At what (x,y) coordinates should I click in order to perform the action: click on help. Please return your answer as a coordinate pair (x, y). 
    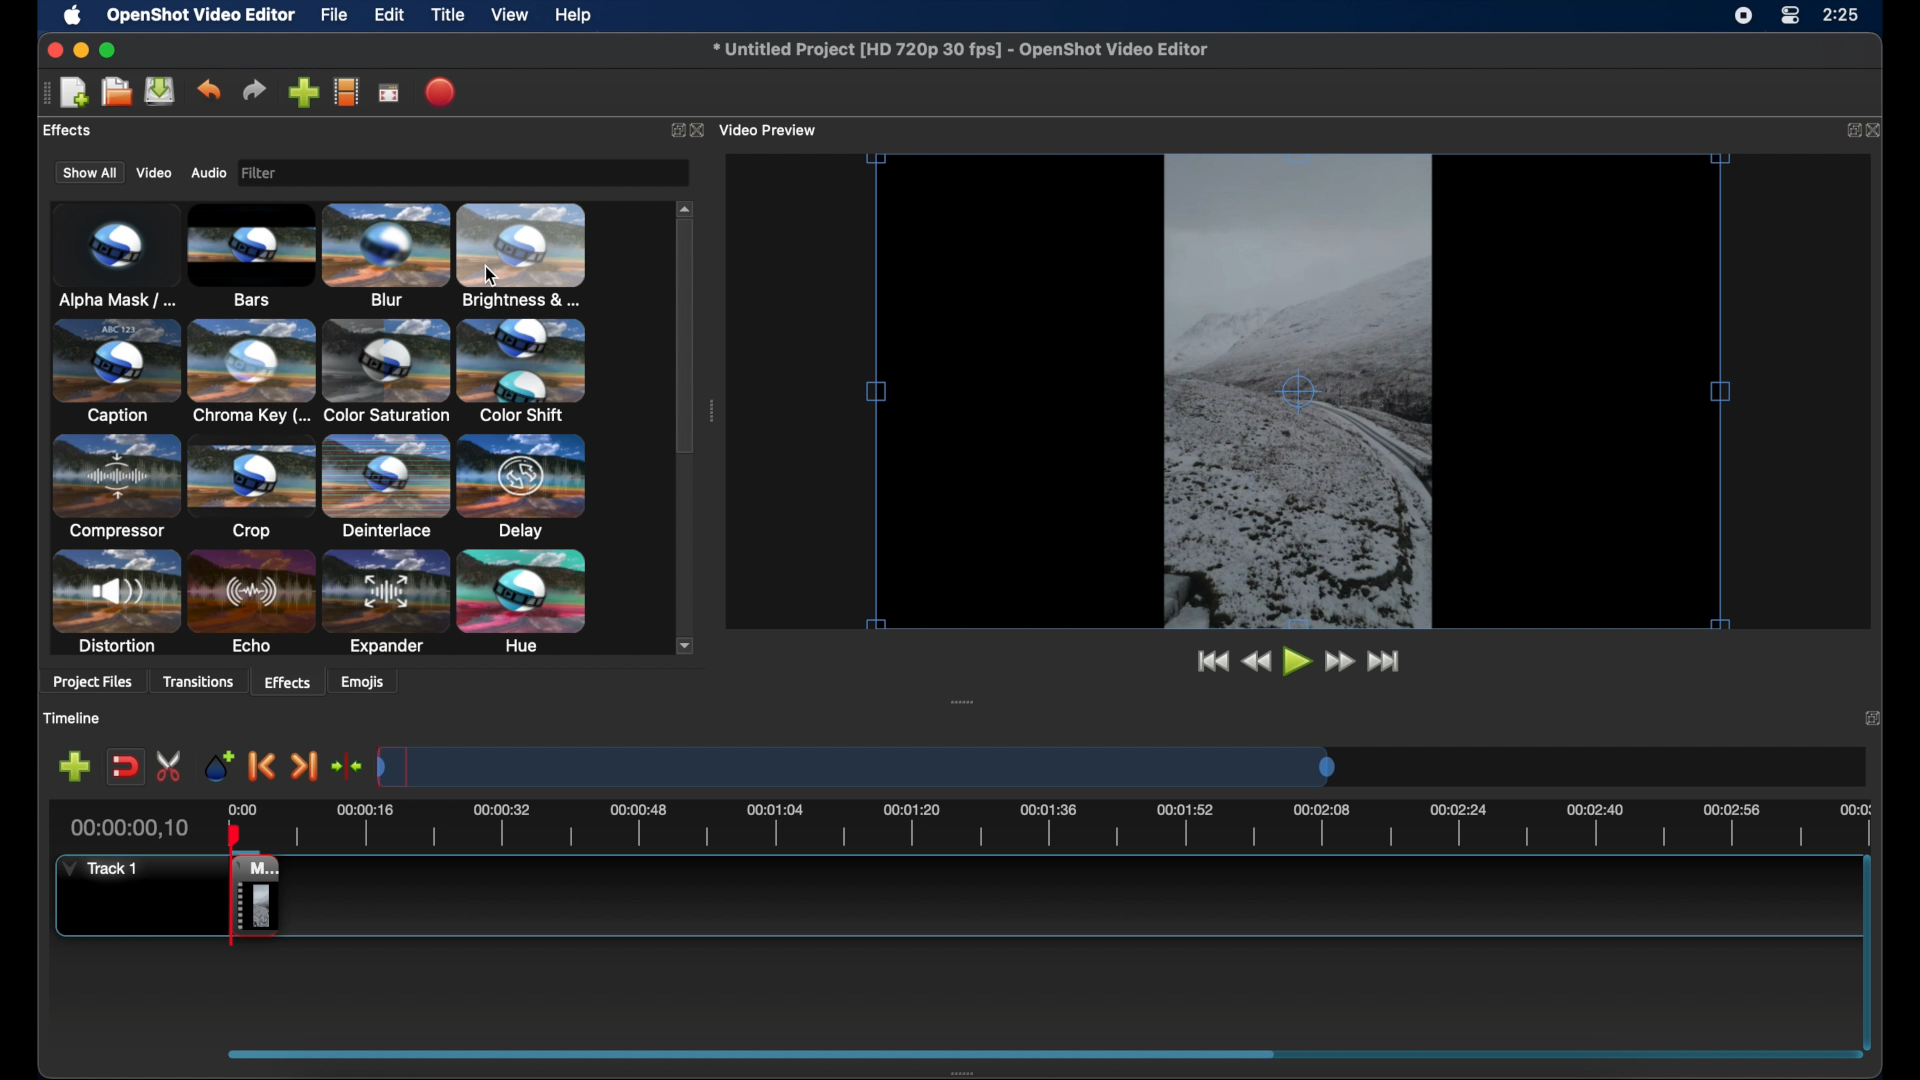
    Looking at the image, I should click on (576, 15).